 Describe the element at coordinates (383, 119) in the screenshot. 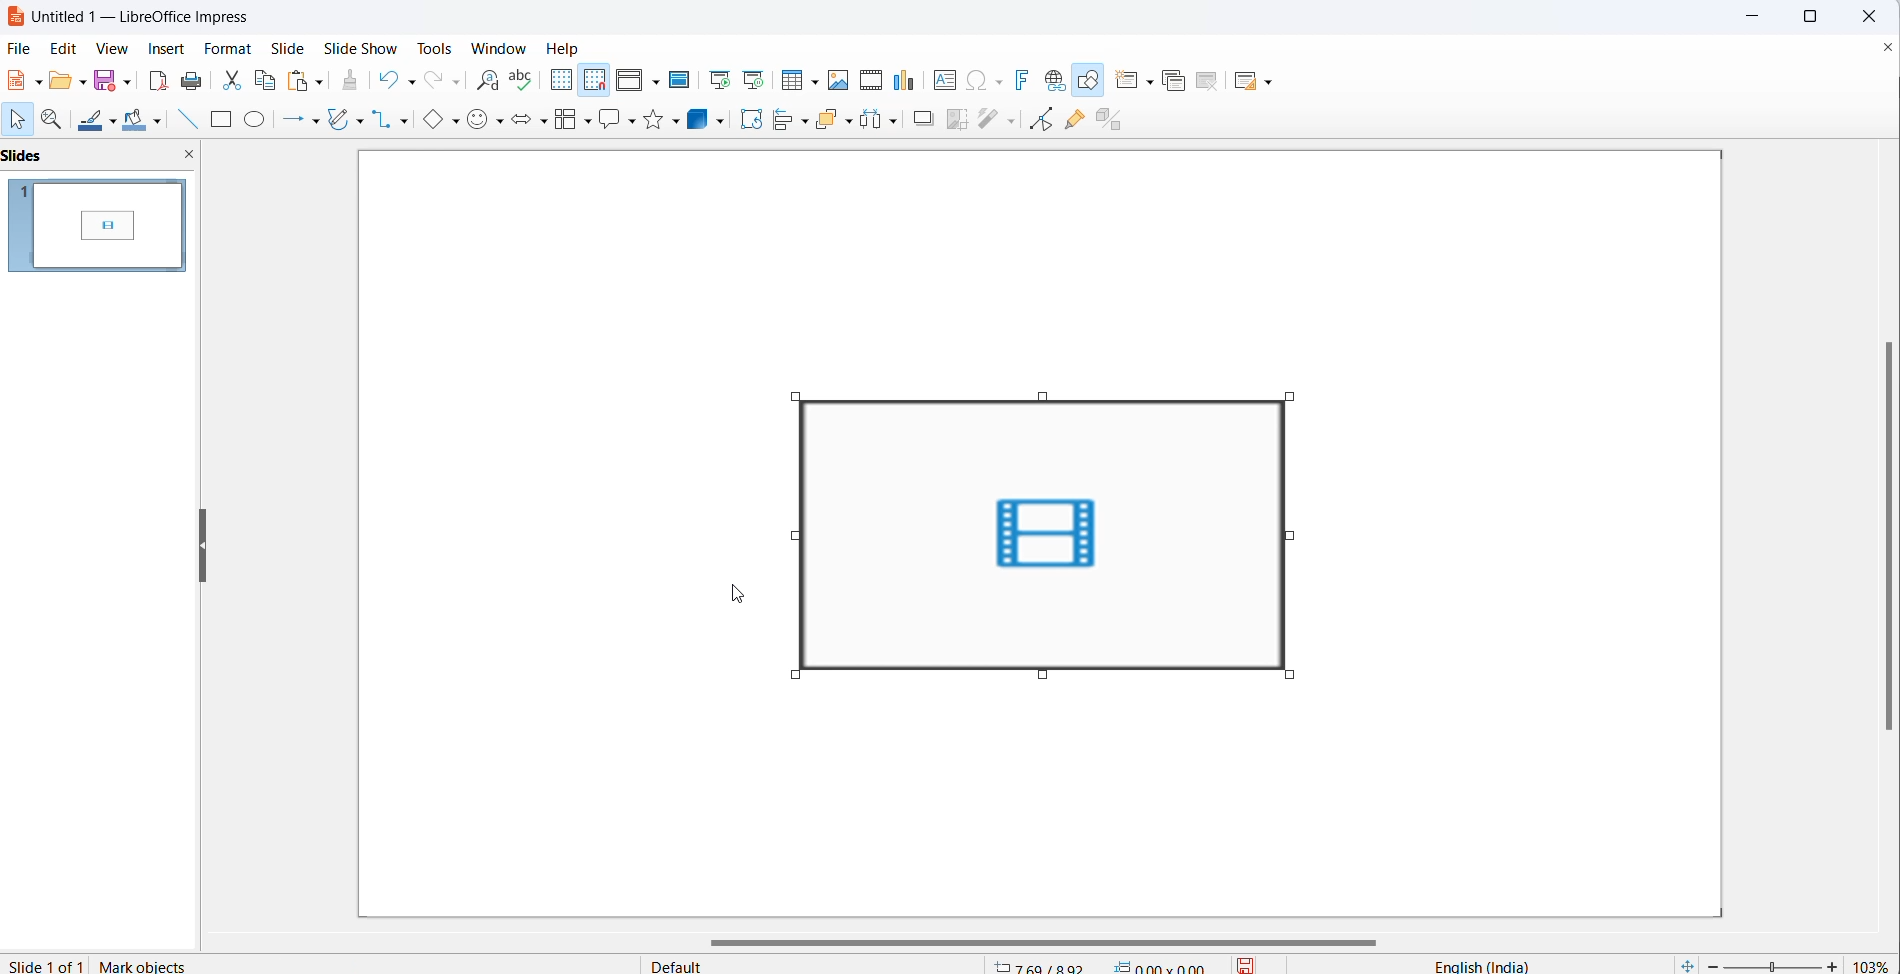

I see `connectors` at that location.